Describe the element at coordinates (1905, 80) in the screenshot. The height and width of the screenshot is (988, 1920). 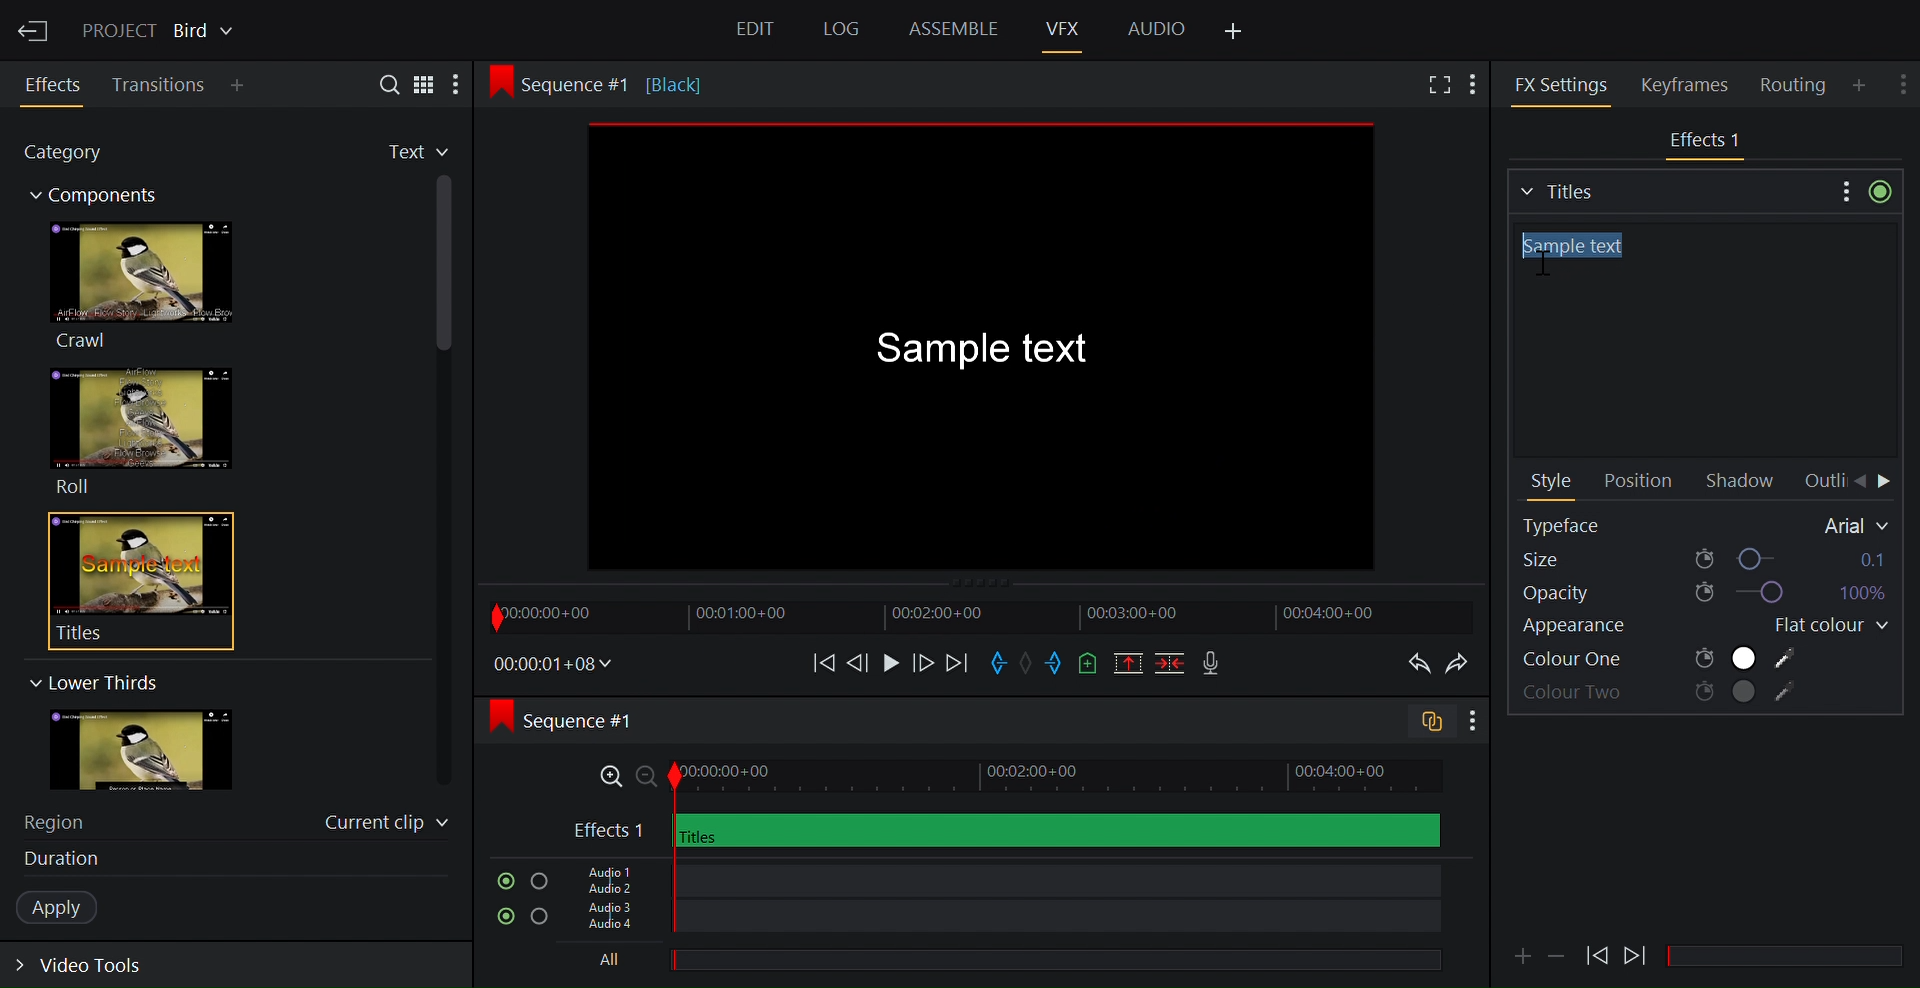
I see `Show settings menu` at that location.